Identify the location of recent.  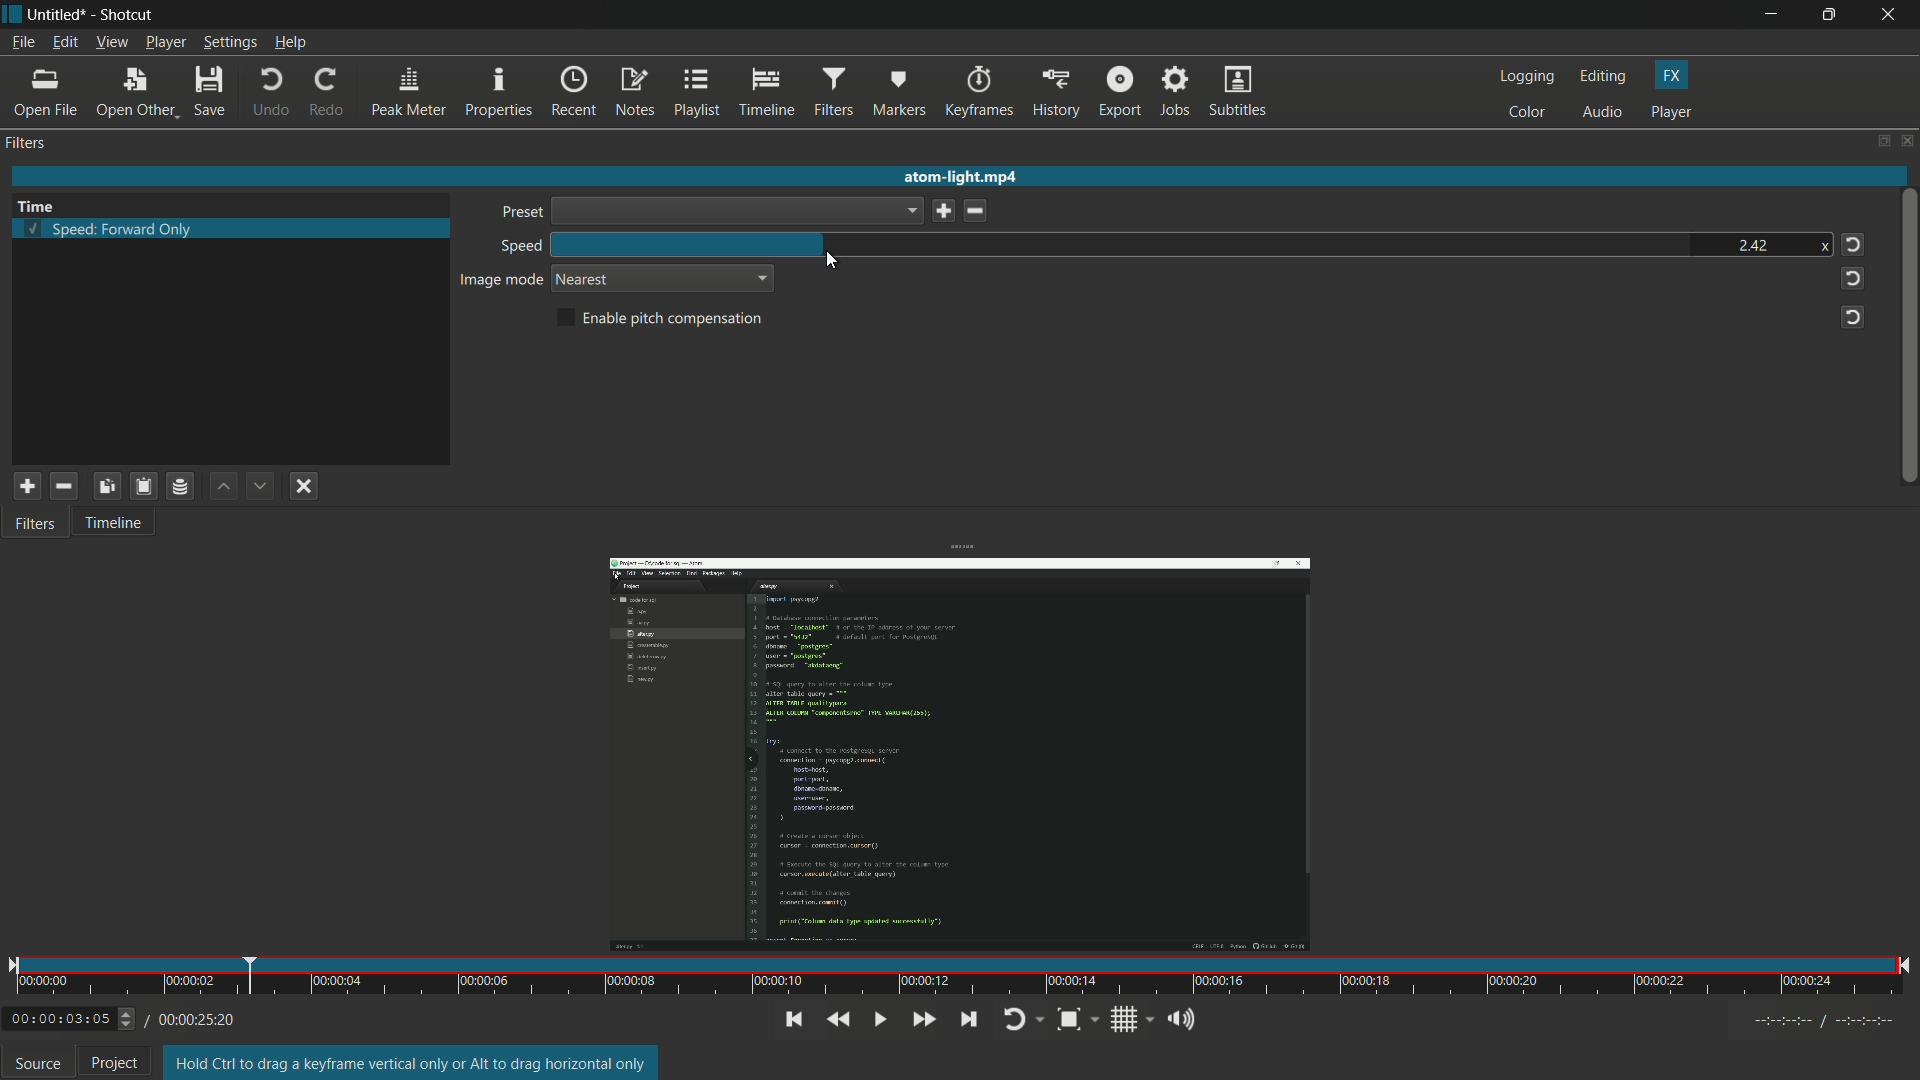
(574, 93).